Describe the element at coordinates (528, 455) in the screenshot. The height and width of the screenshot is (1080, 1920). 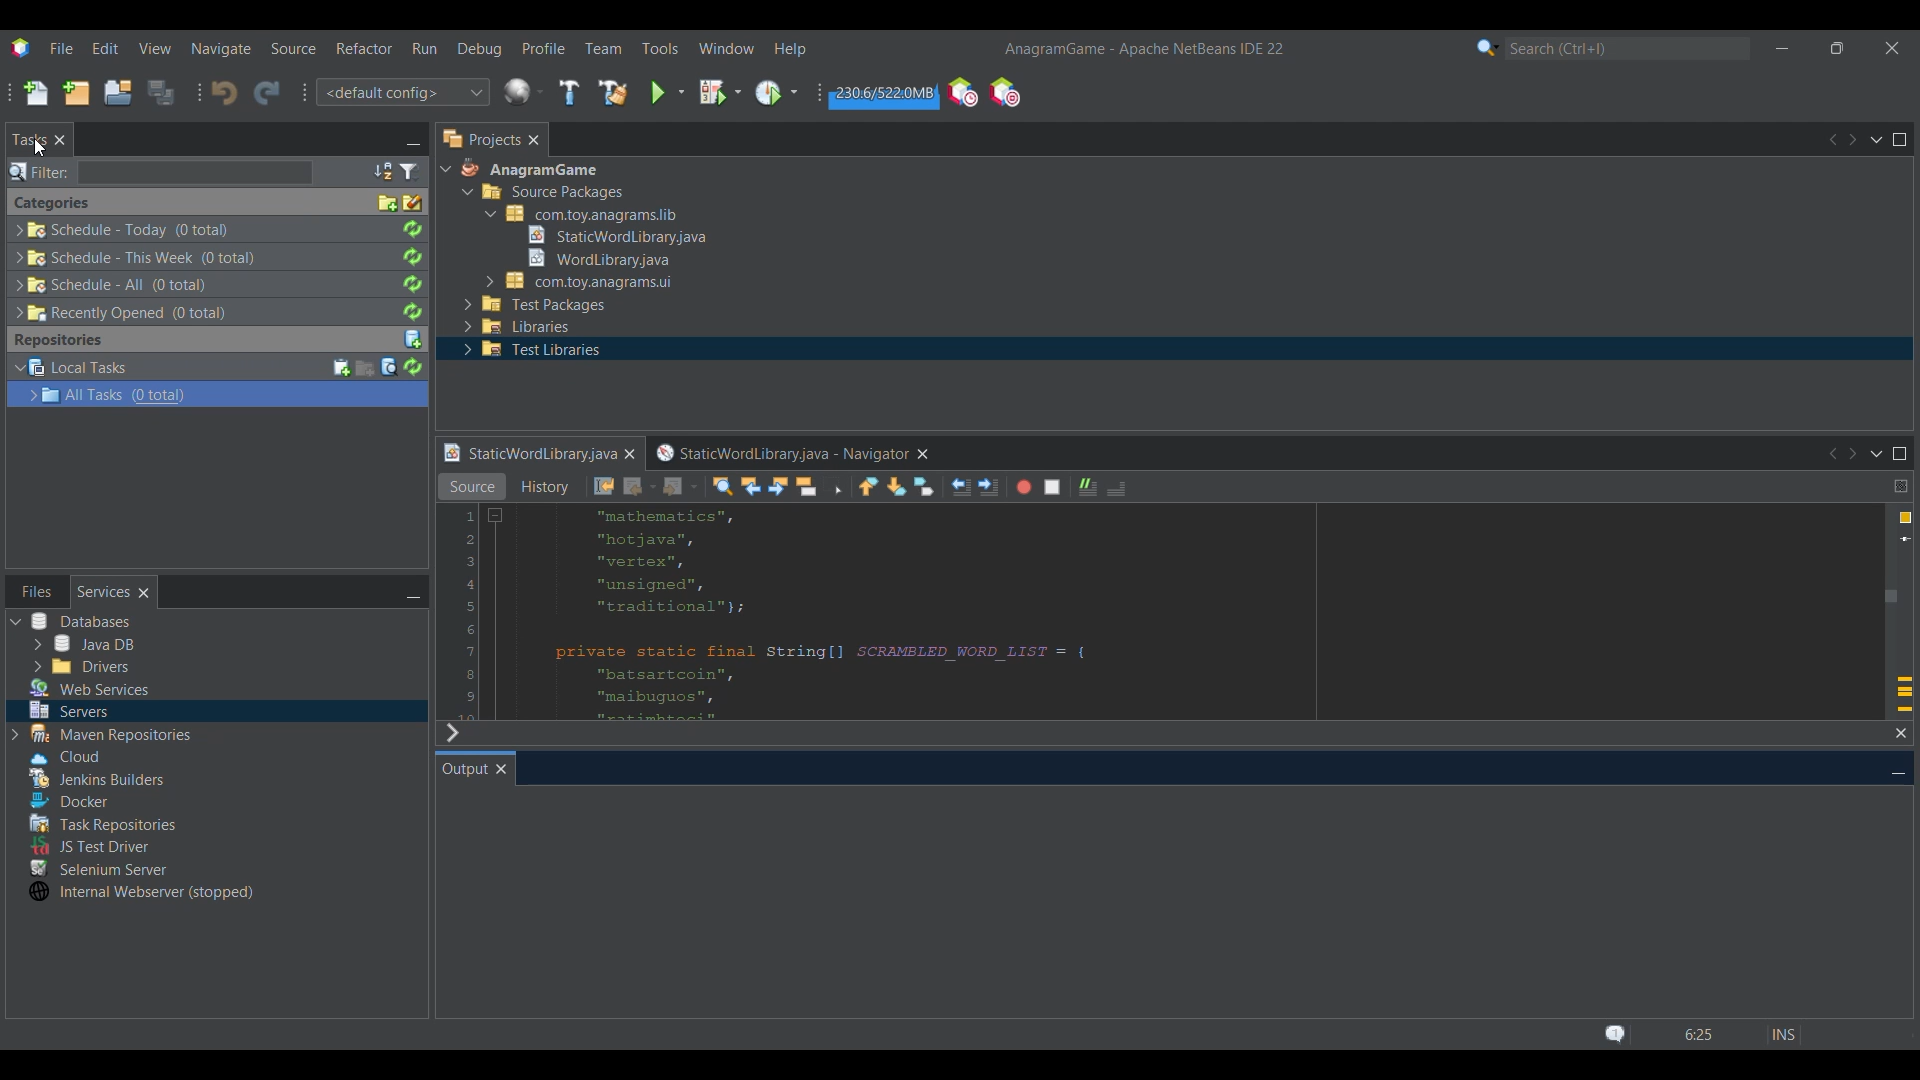
I see `Current tab highlighted` at that location.